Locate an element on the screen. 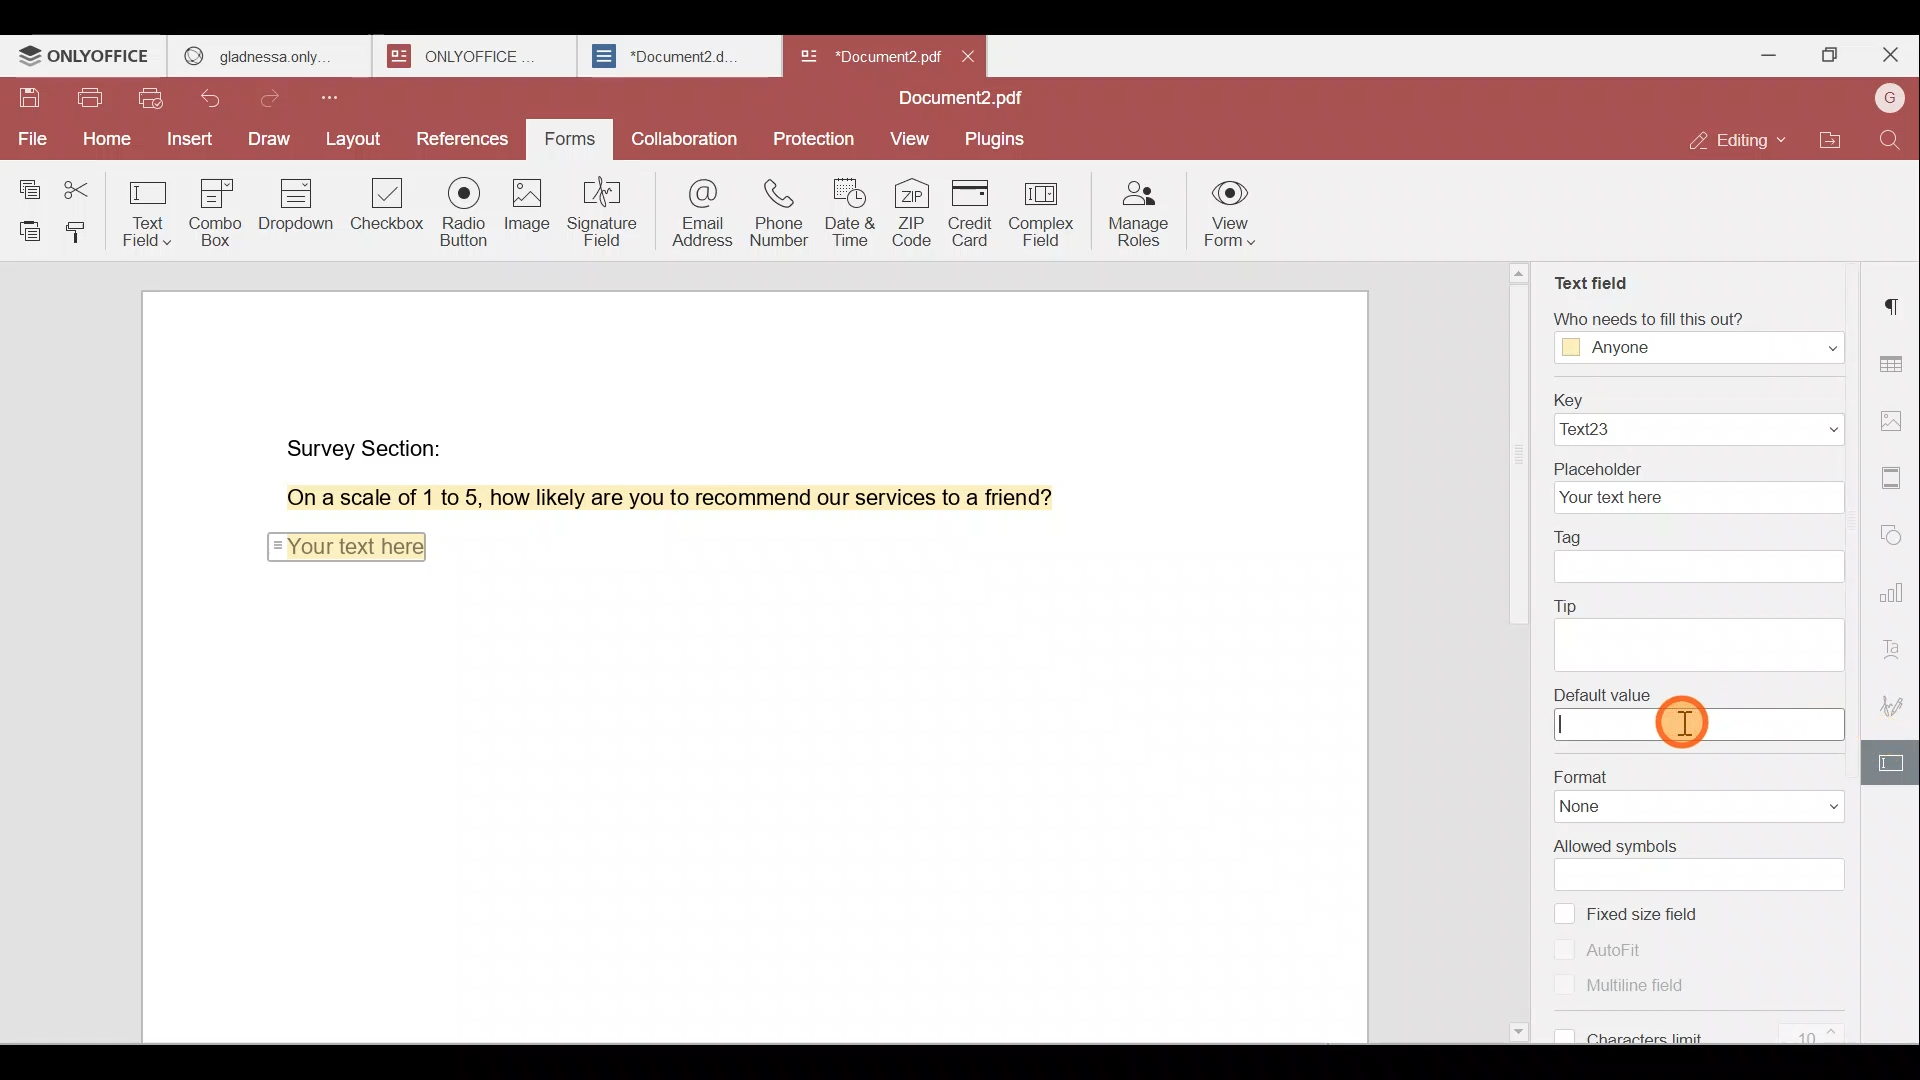 The width and height of the screenshot is (1920, 1080). Allowed symbols is located at coordinates (1702, 862).